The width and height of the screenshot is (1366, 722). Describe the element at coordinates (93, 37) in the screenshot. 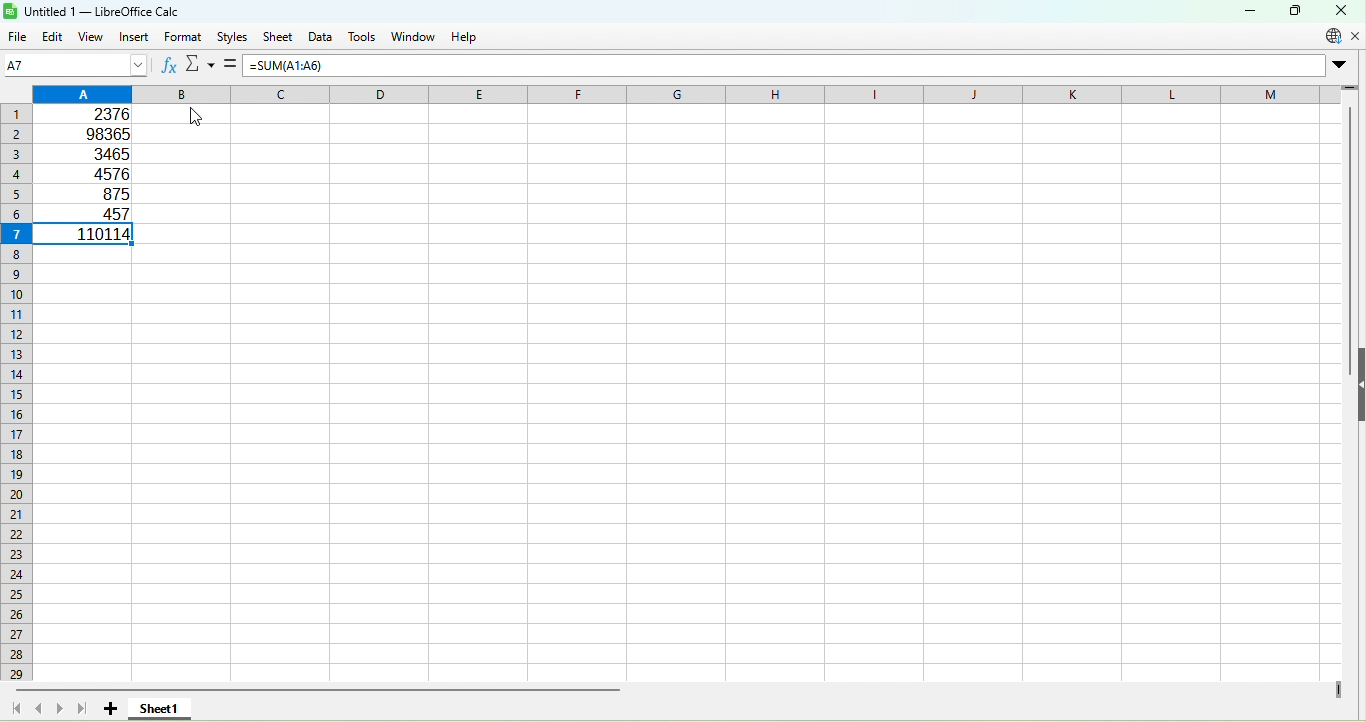

I see `View` at that location.